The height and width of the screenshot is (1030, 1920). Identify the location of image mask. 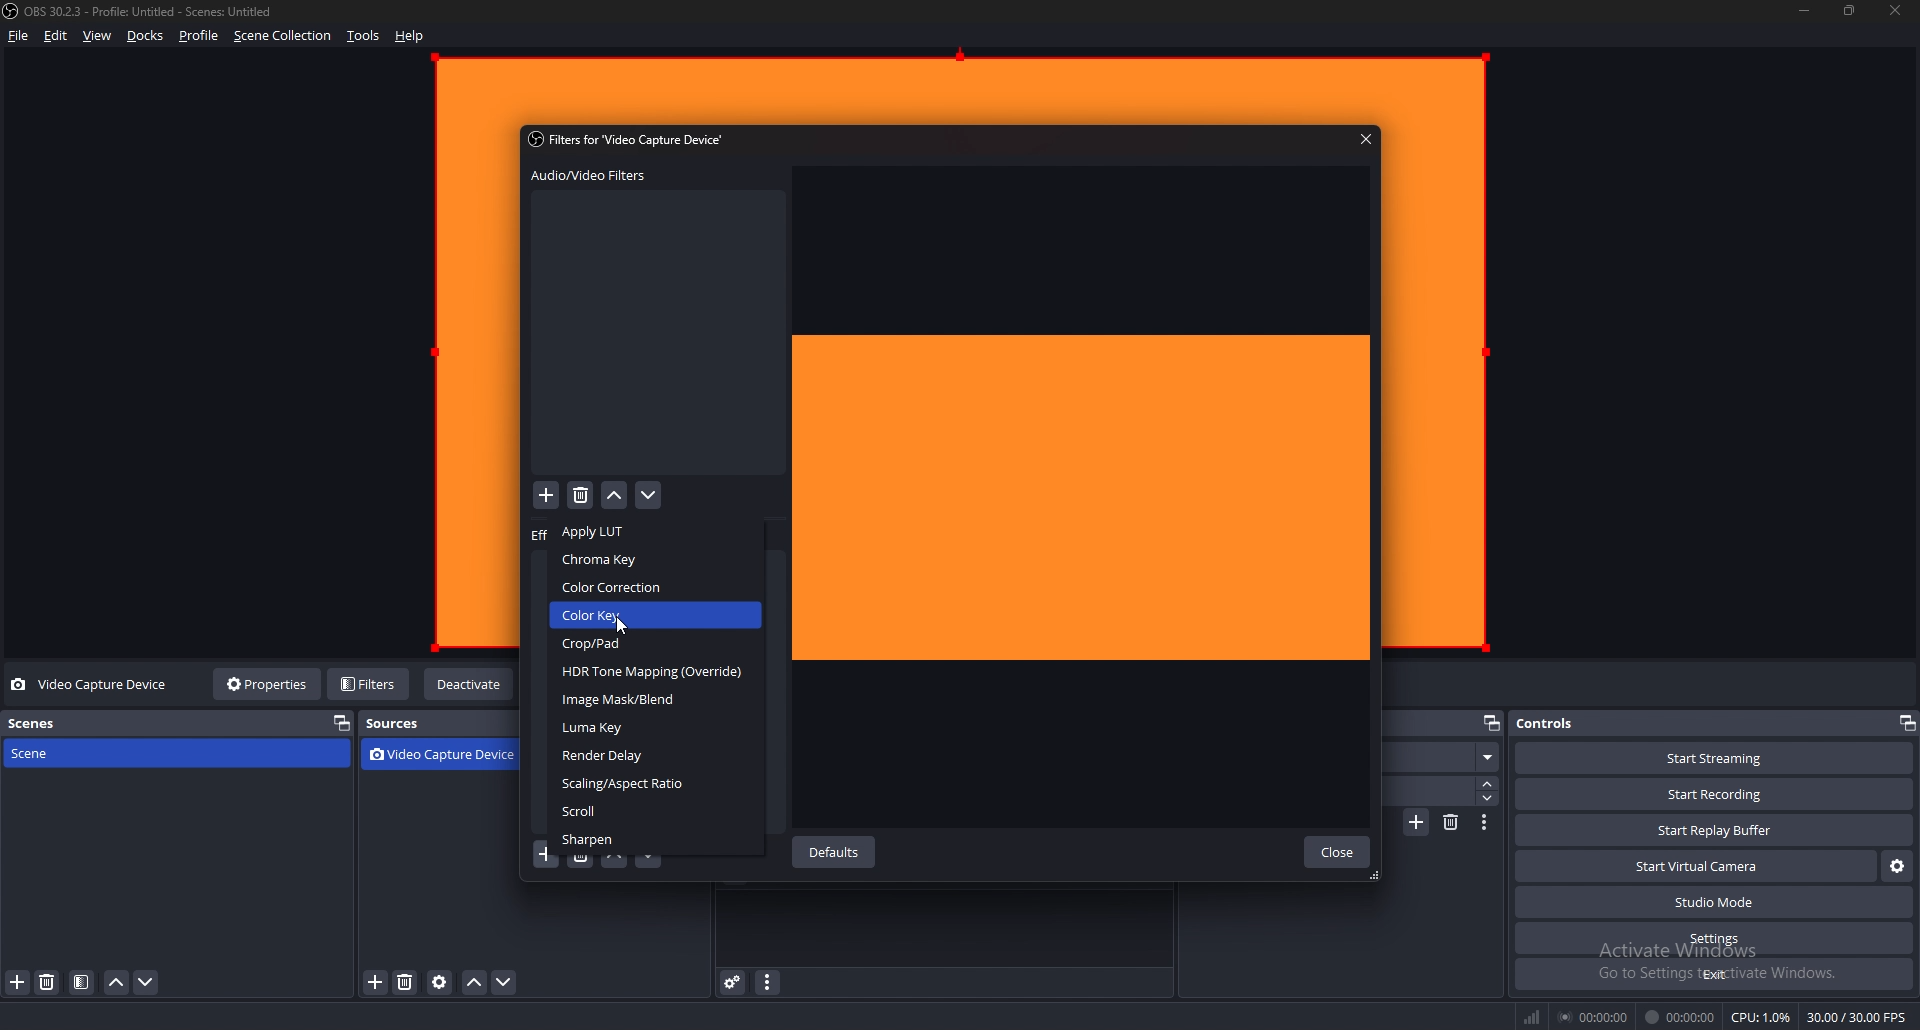
(655, 702).